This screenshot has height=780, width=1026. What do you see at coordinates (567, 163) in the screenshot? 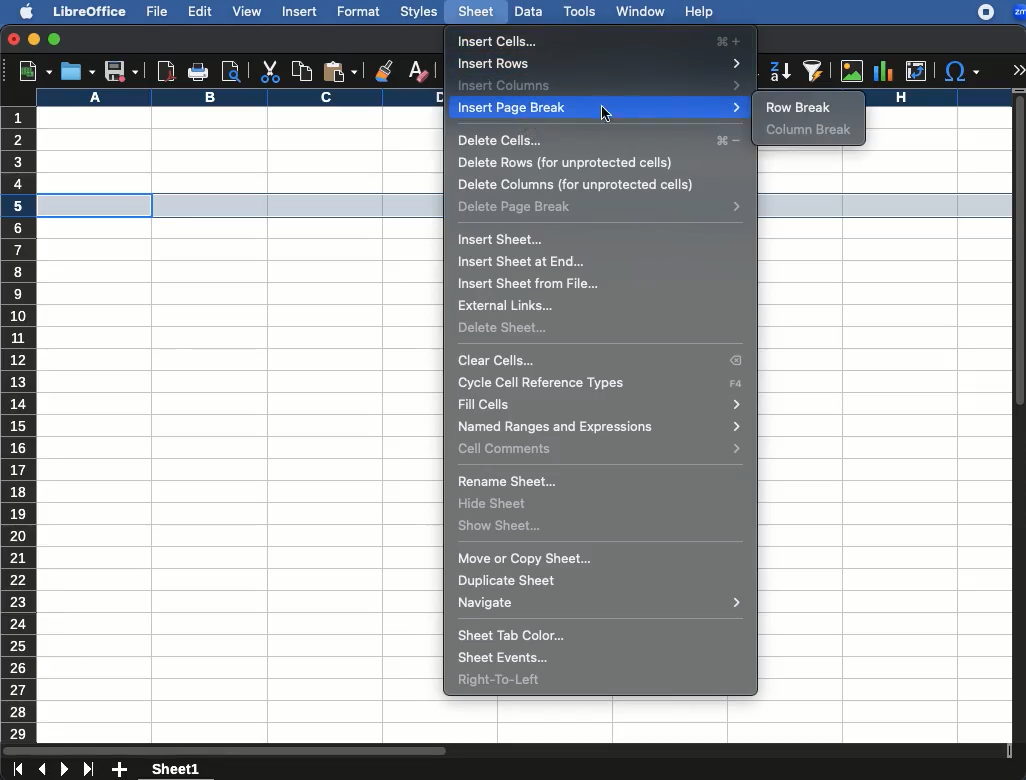
I see `delete rows (for unprotected cells)` at bounding box center [567, 163].